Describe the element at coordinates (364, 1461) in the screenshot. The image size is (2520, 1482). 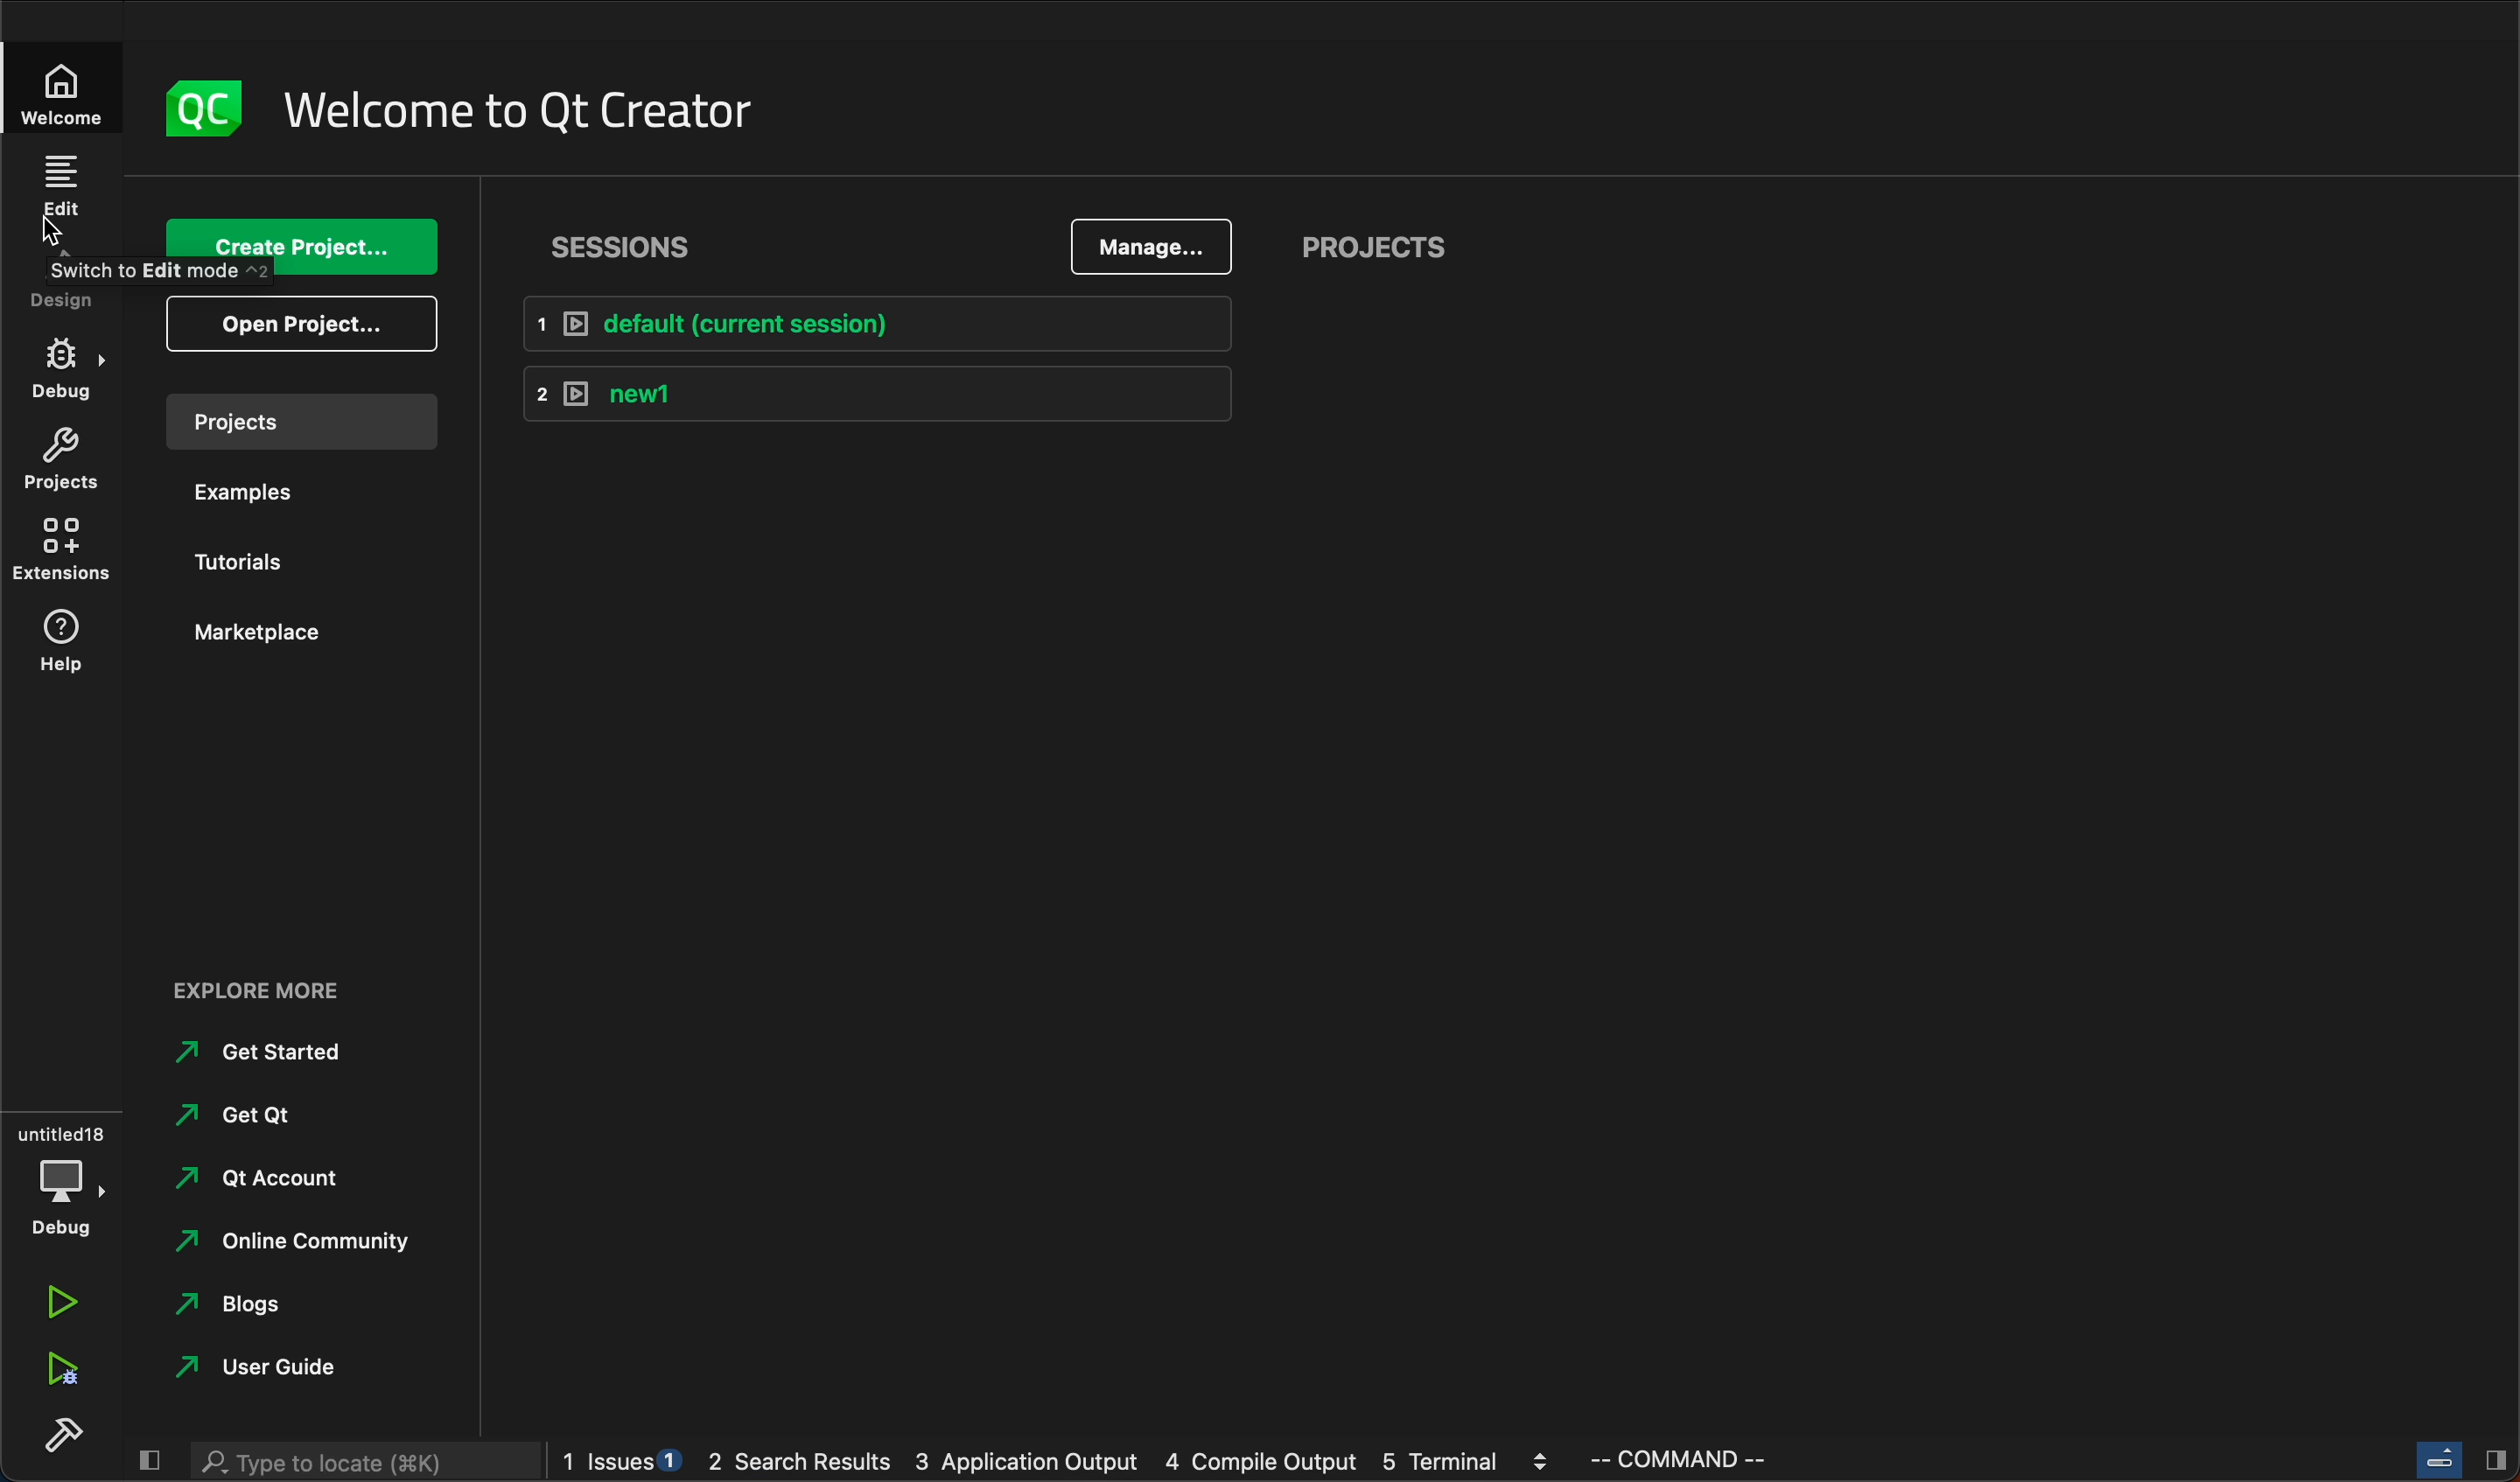
I see `search bar` at that location.